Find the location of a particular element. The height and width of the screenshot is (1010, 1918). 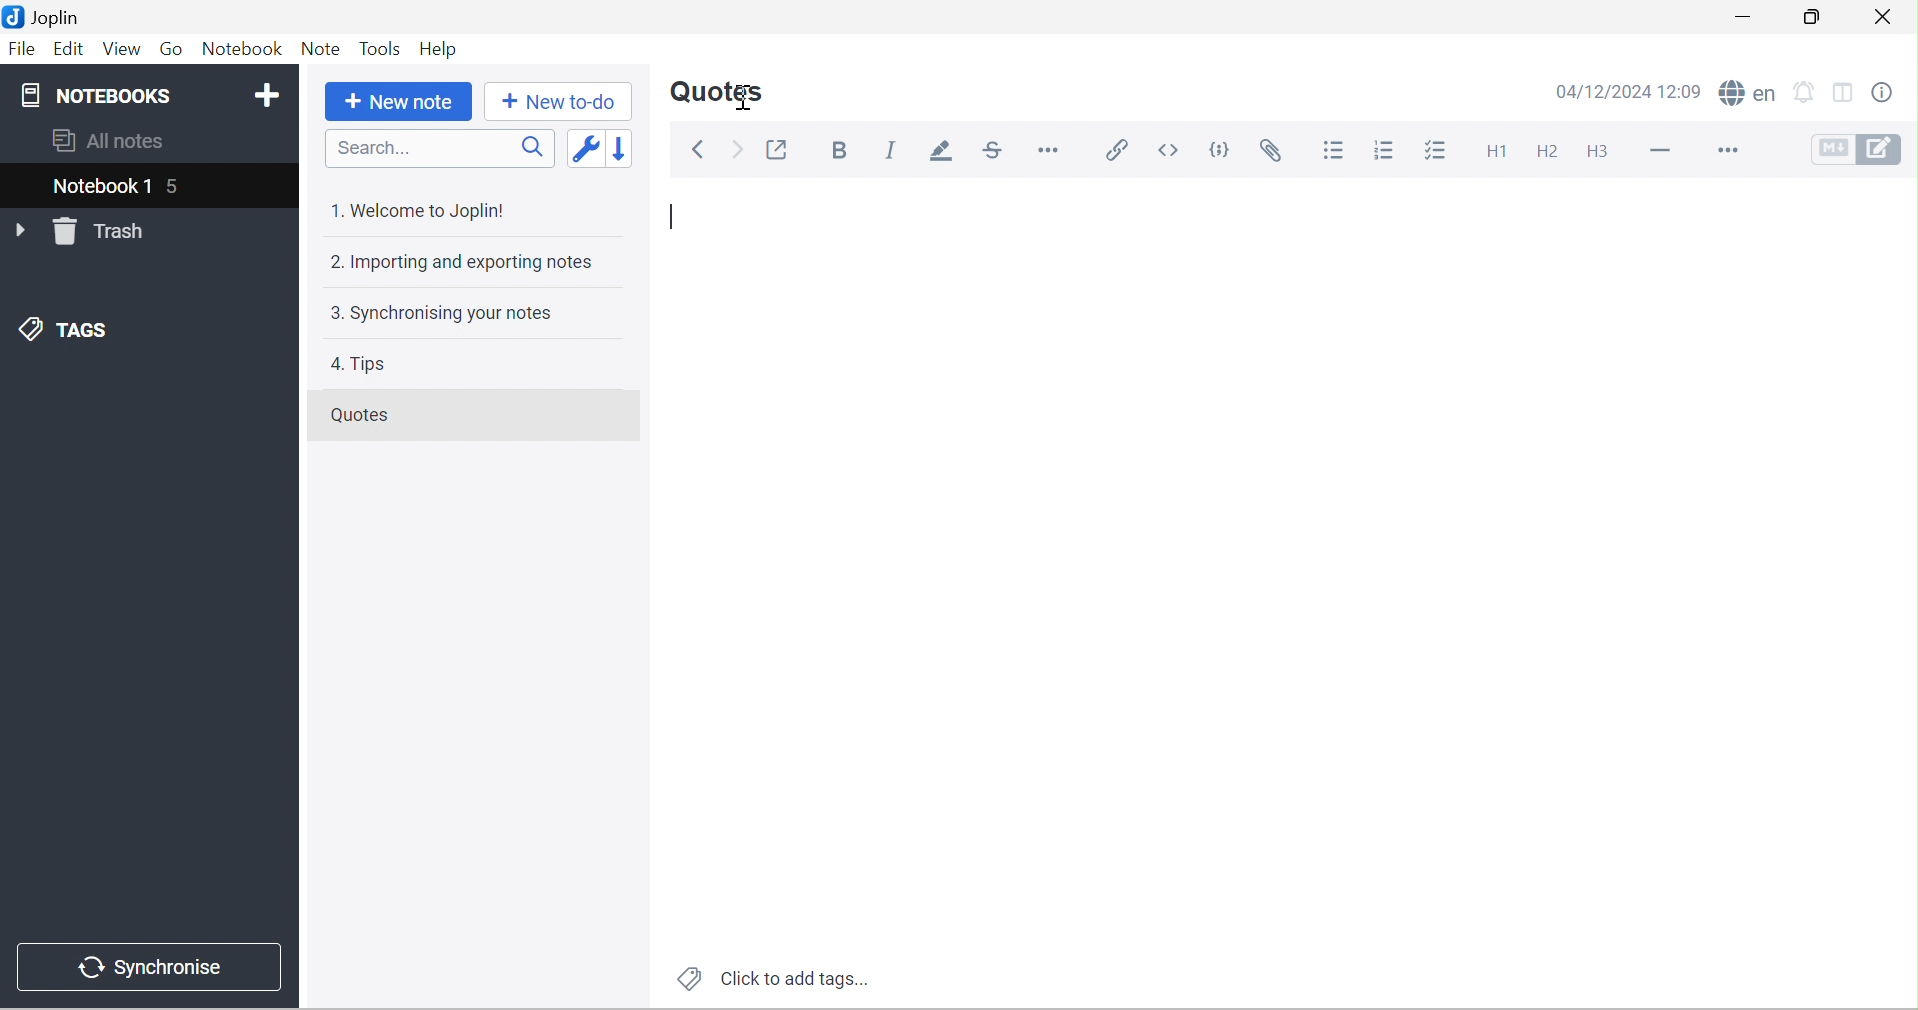

Restore Down is located at coordinates (1817, 17).